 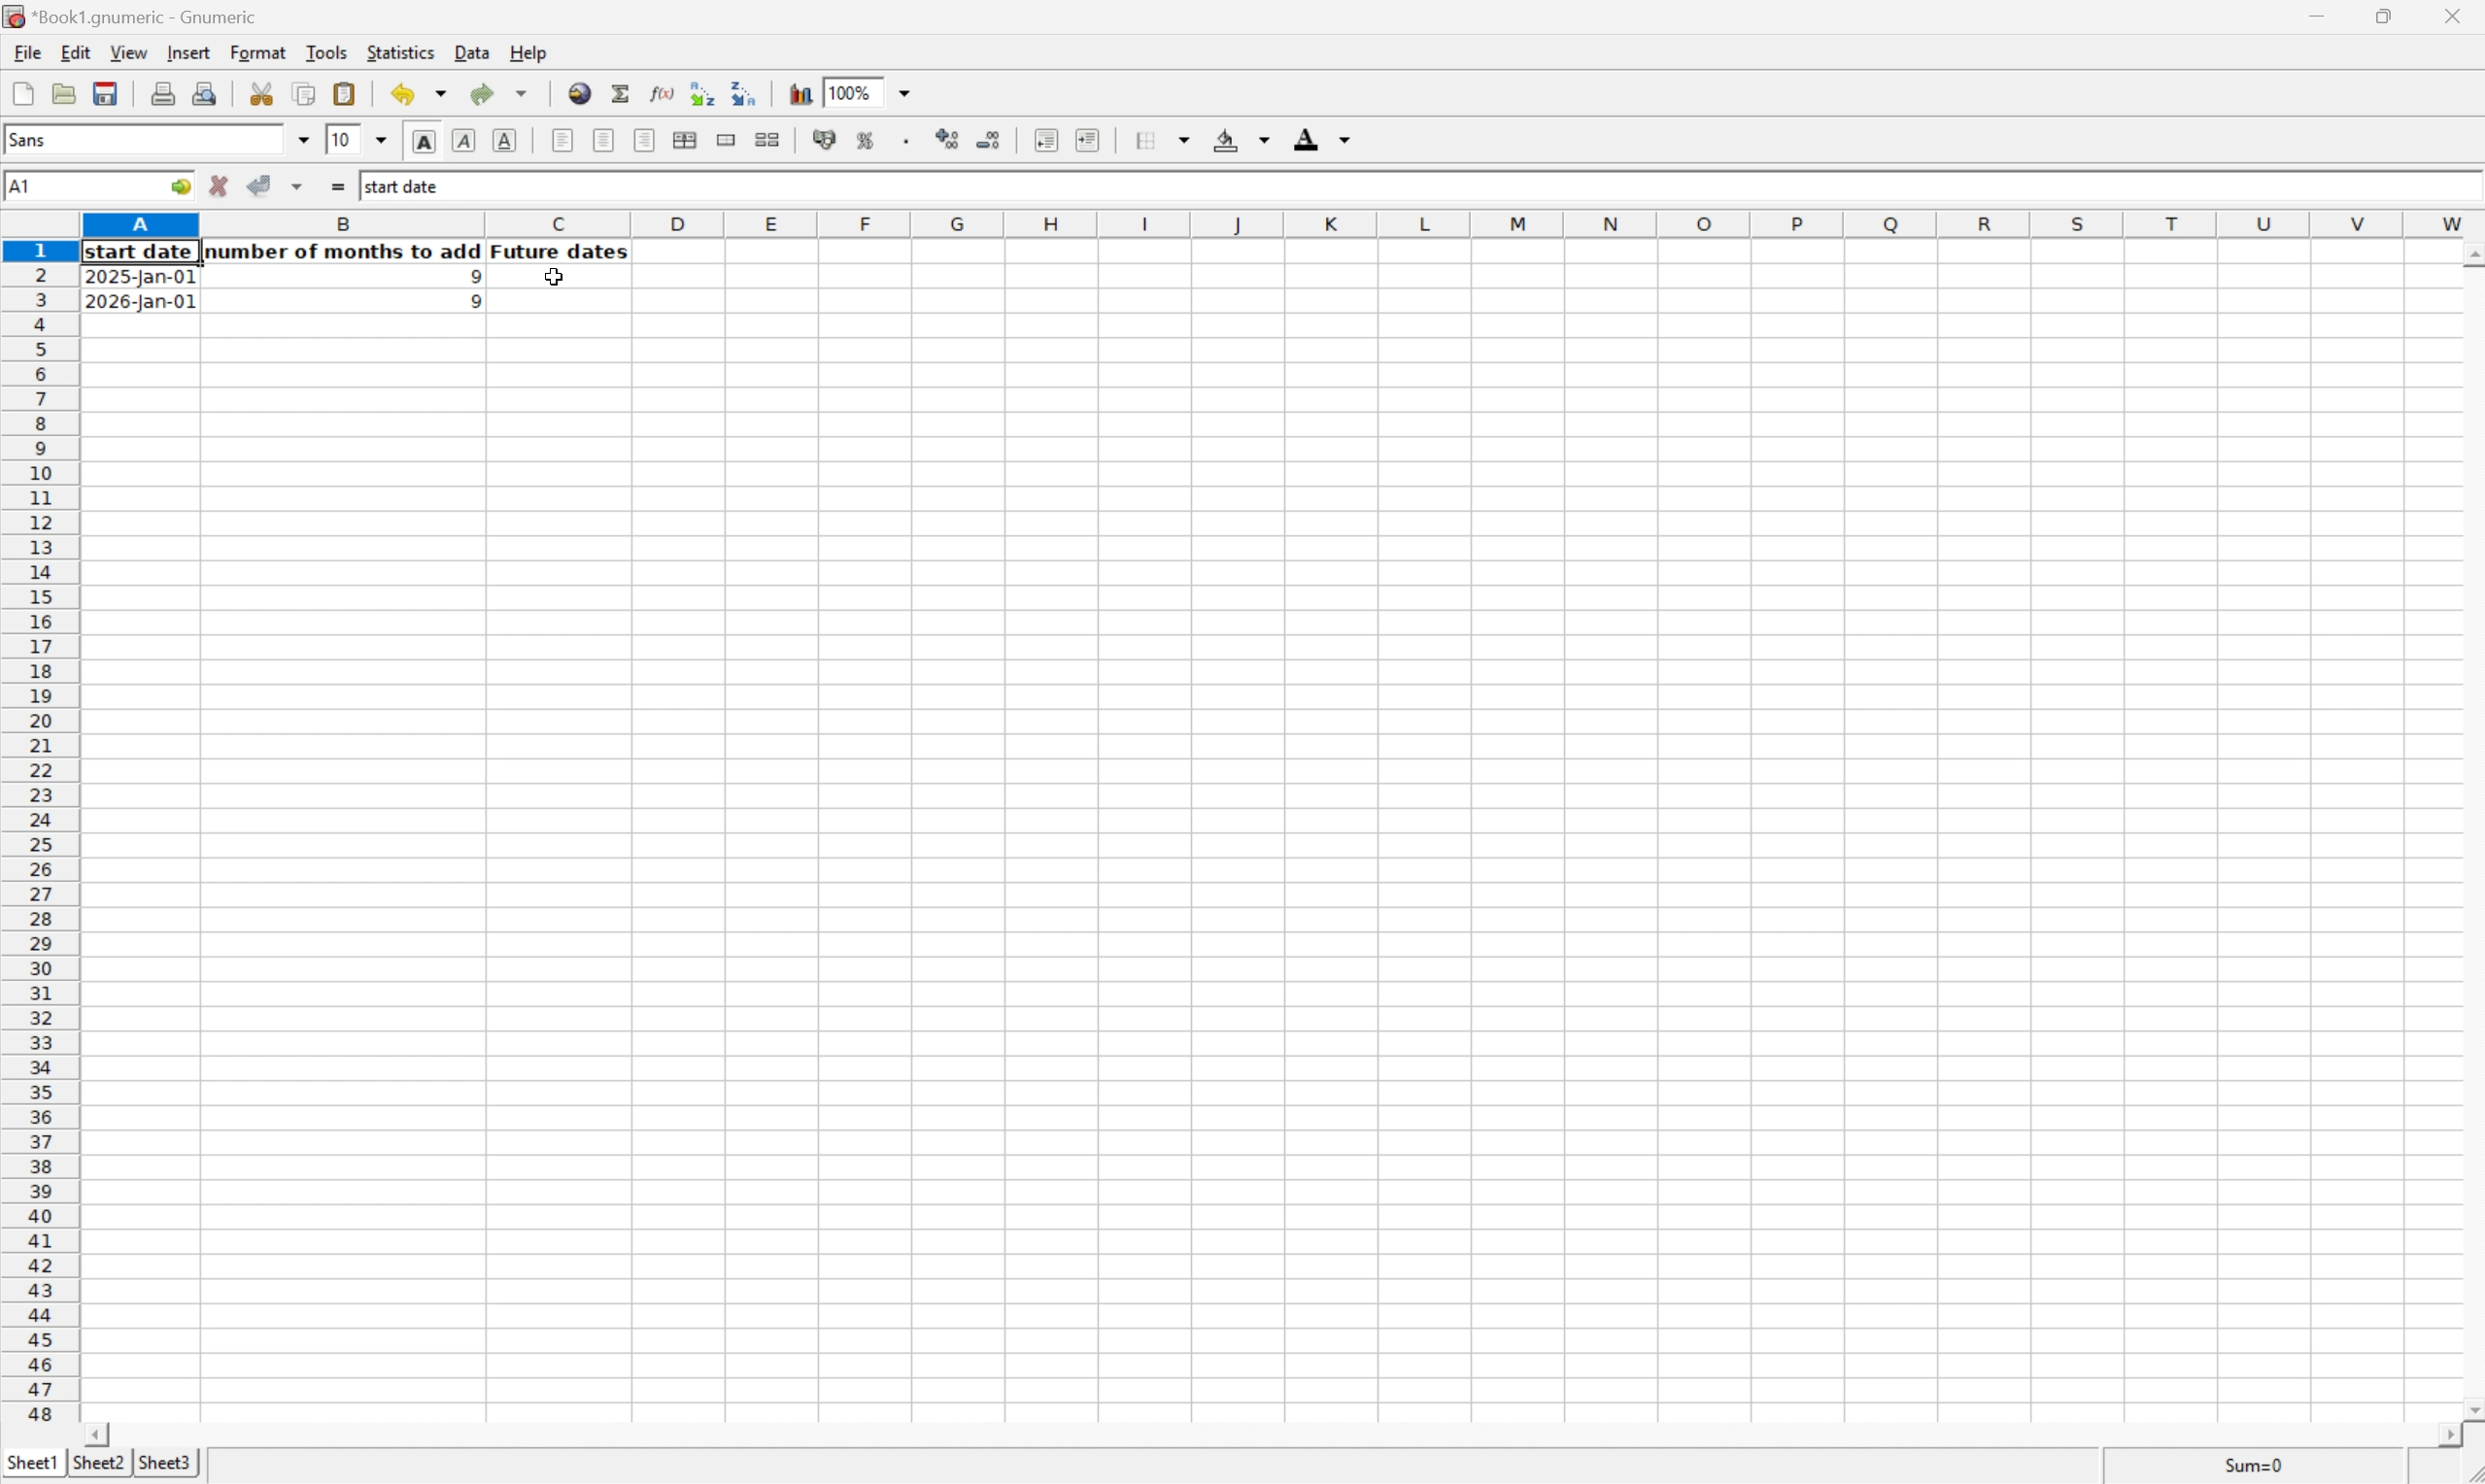 I want to click on Underline, so click(x=508, y=140).